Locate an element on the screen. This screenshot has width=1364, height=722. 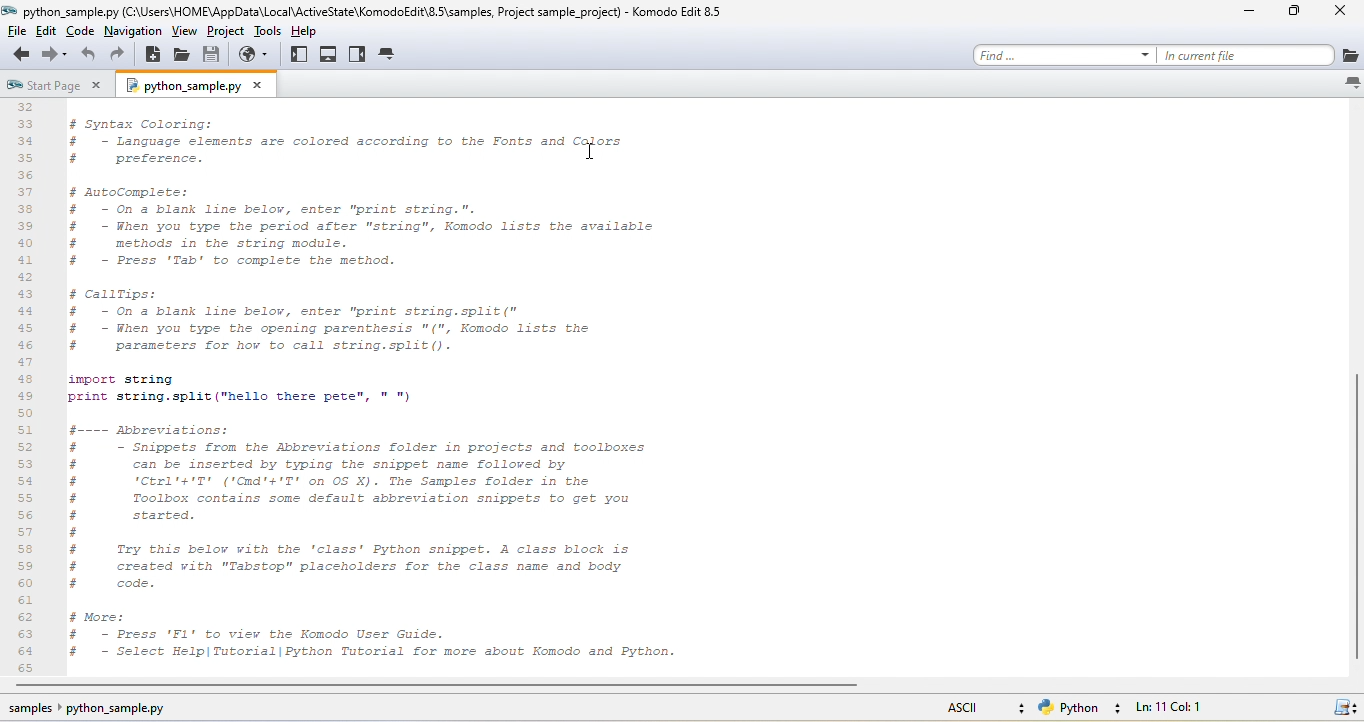
right pane is located at coordinates (357, 54).